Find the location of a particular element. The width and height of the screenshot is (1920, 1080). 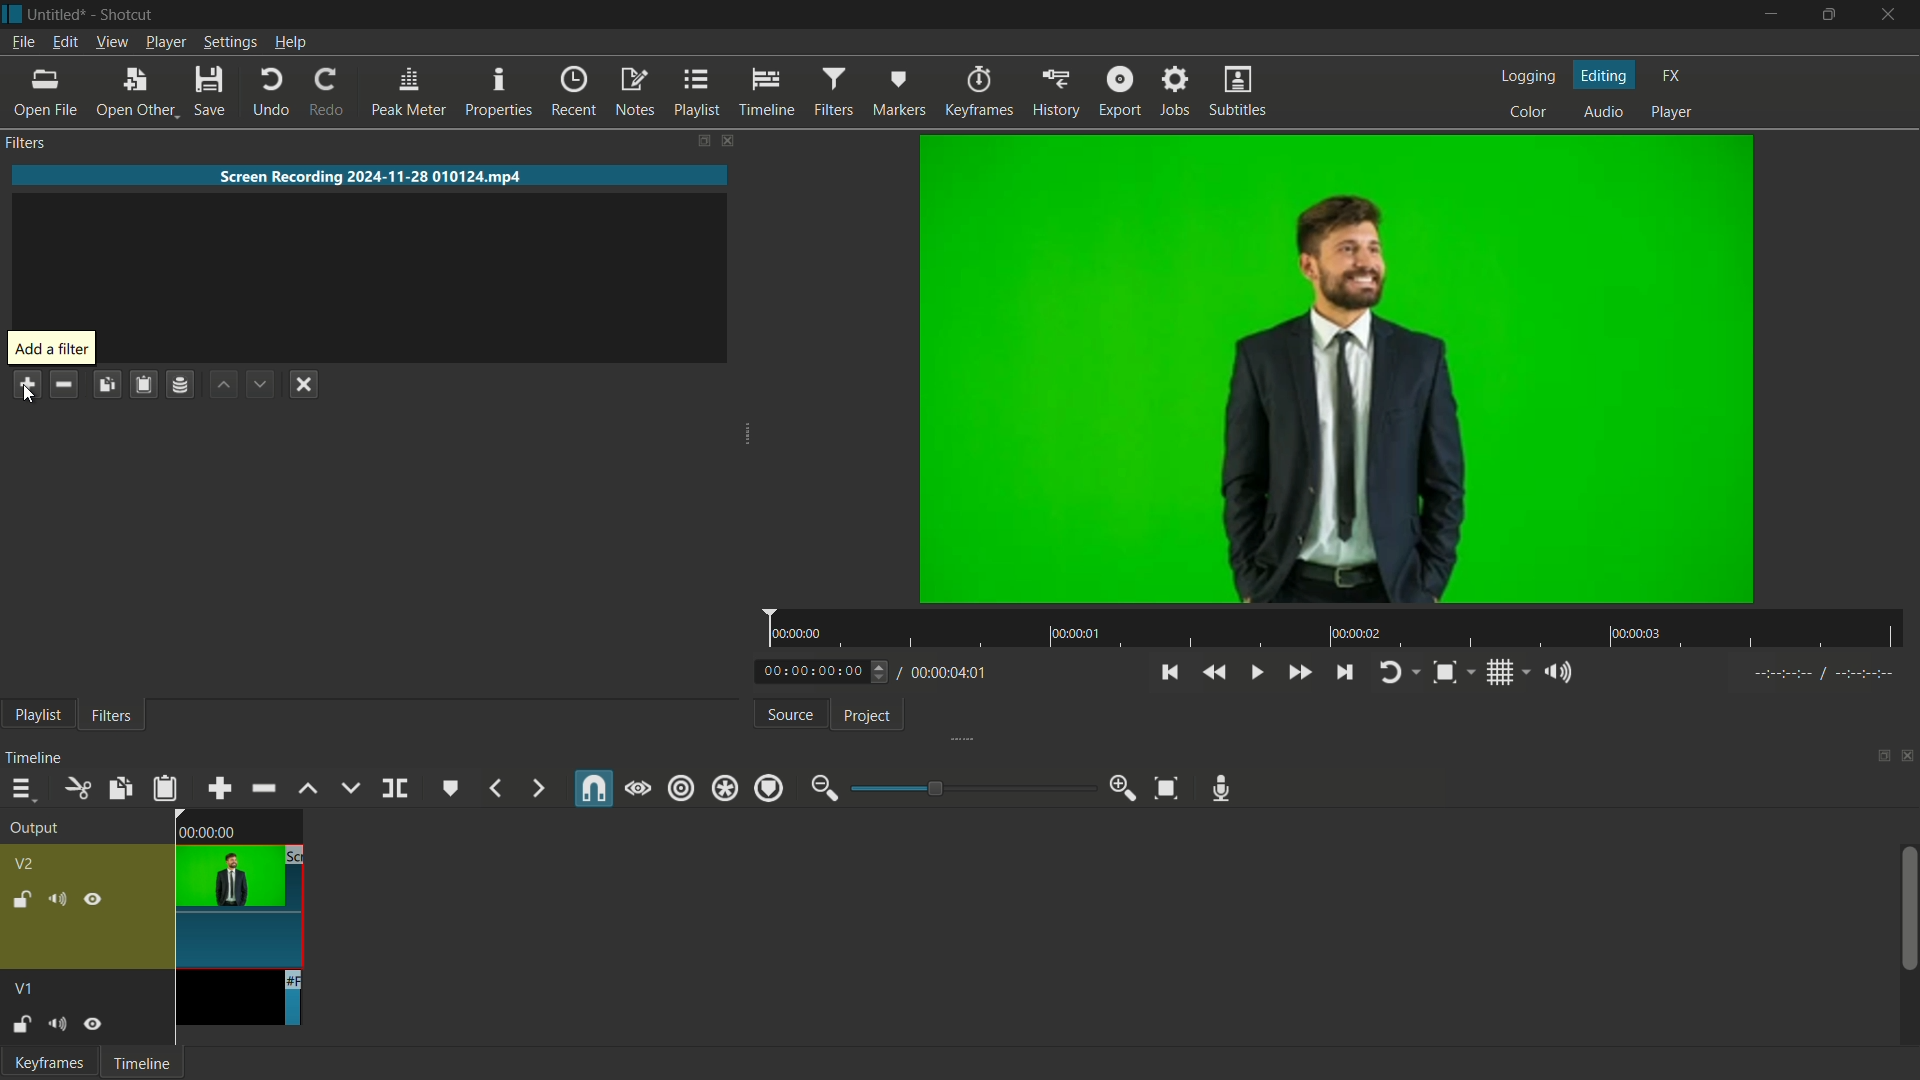

fx is located at coordinates (1671, 77).